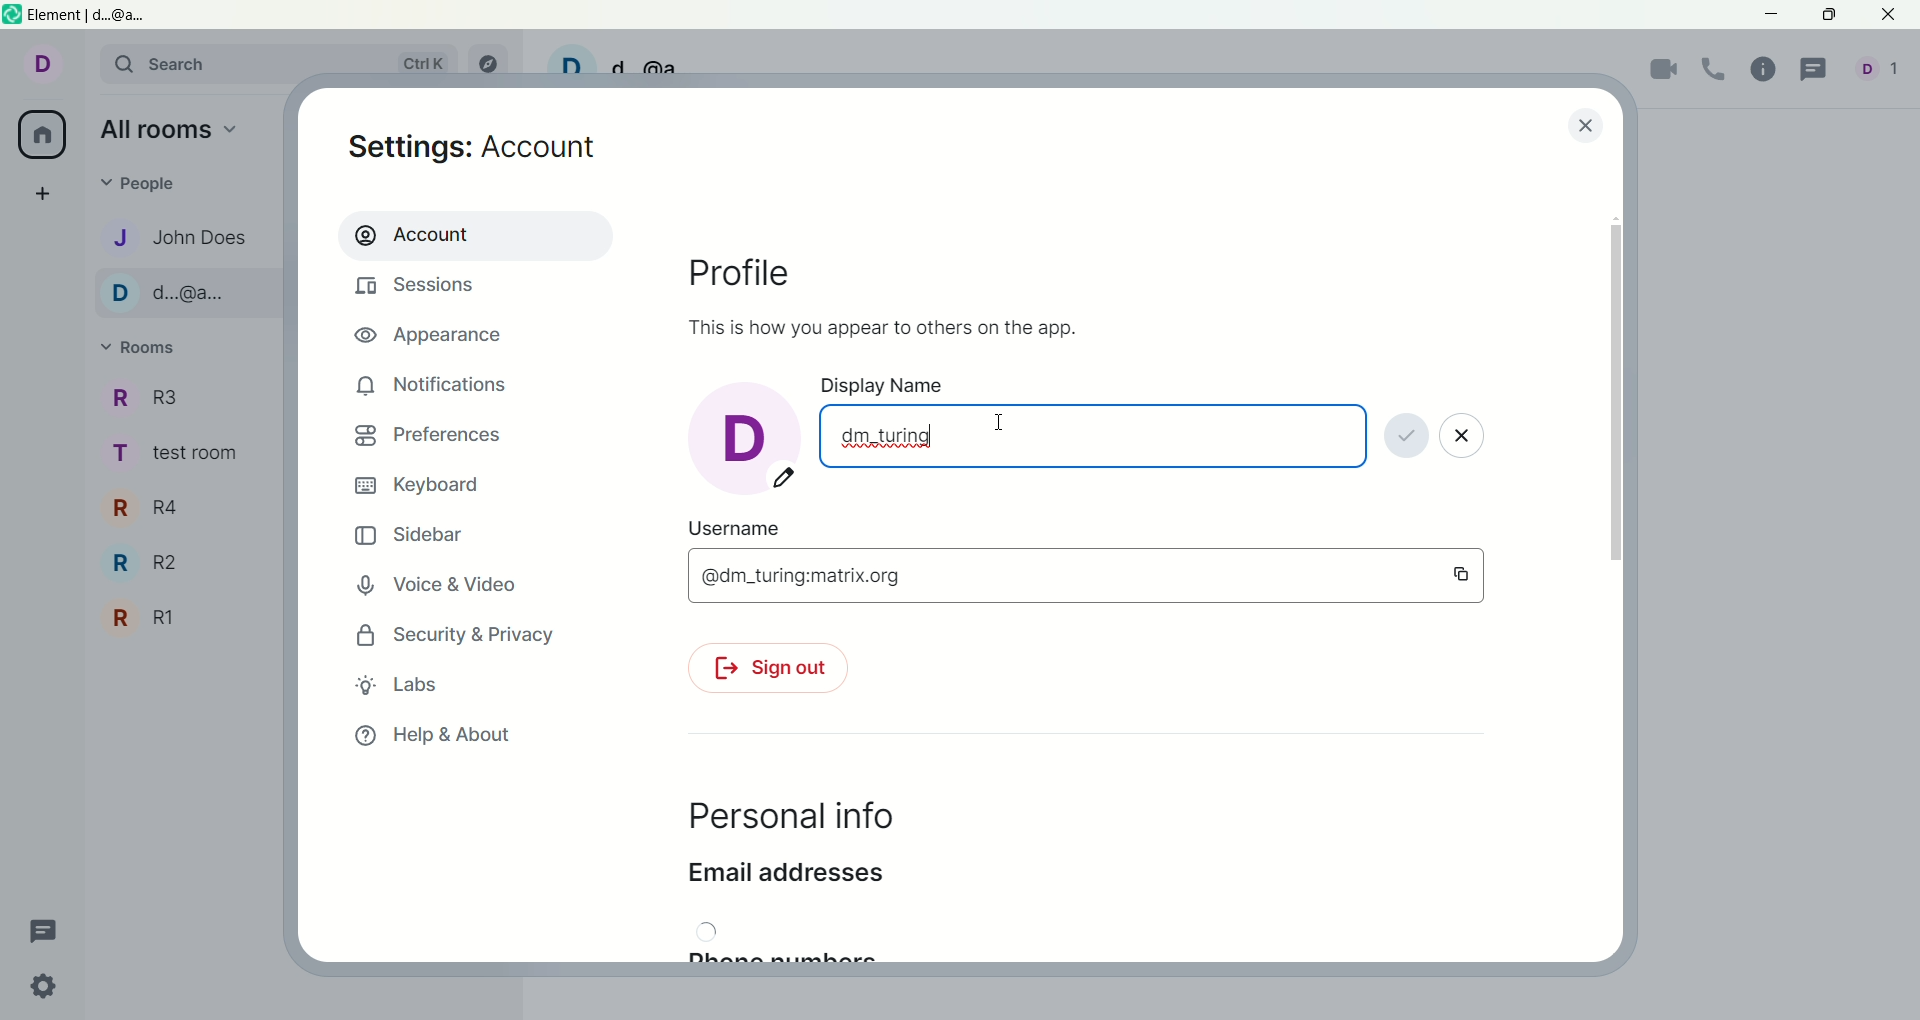 The image size is (1920, 1020). Describe the element at coordinates (152, 185) in the screenshot. I see `people` at that location.